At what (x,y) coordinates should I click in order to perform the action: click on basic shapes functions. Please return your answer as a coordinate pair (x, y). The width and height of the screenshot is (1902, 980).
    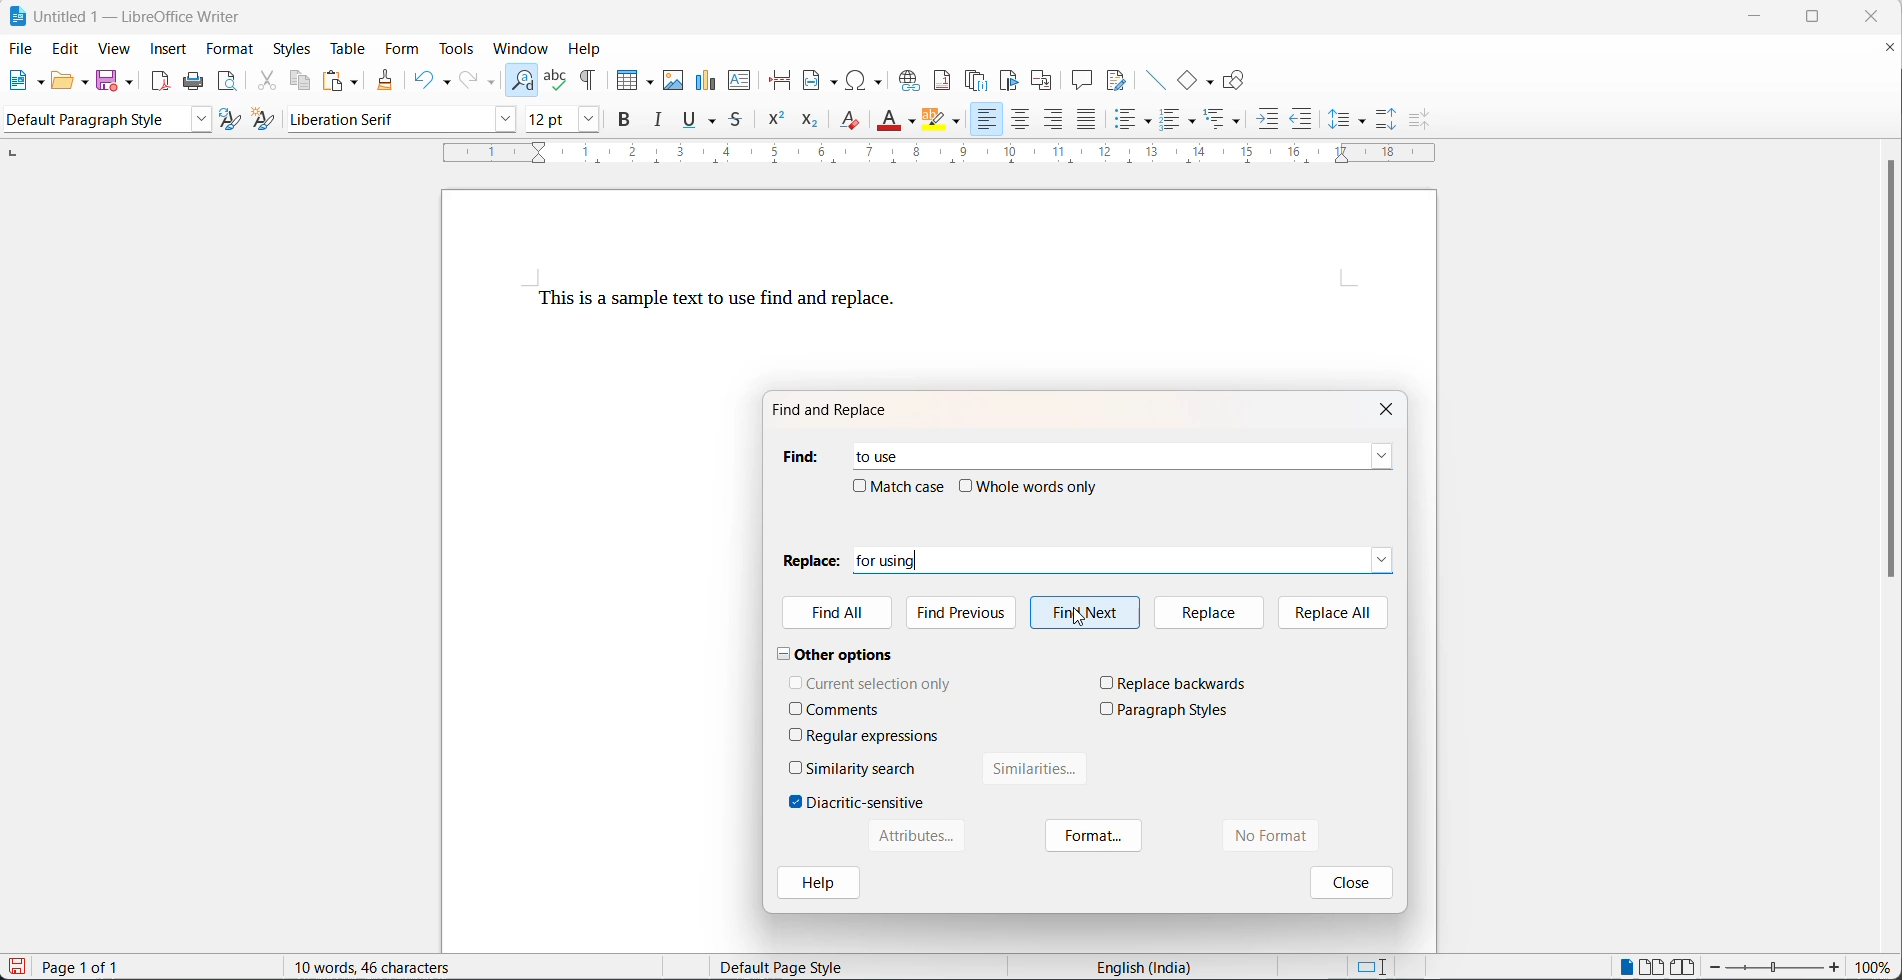
    Looking at the image, I should click on (1211, 81).